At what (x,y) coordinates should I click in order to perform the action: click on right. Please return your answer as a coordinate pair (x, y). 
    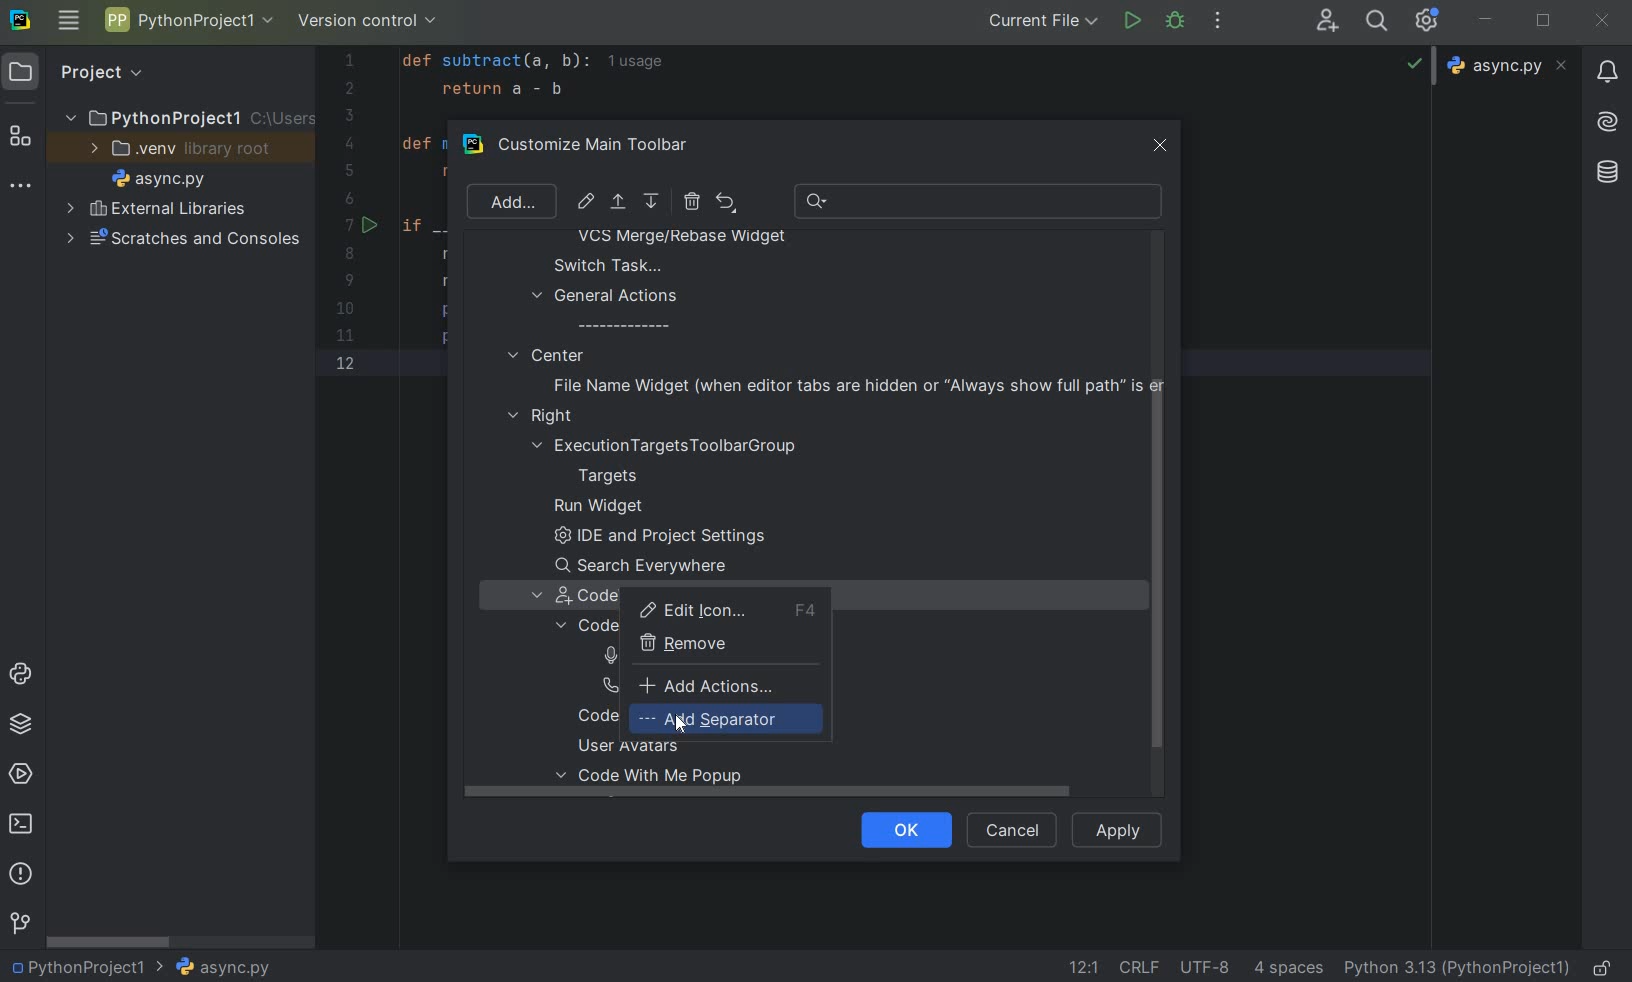
    Looking at the image, I should click on (545, 417).